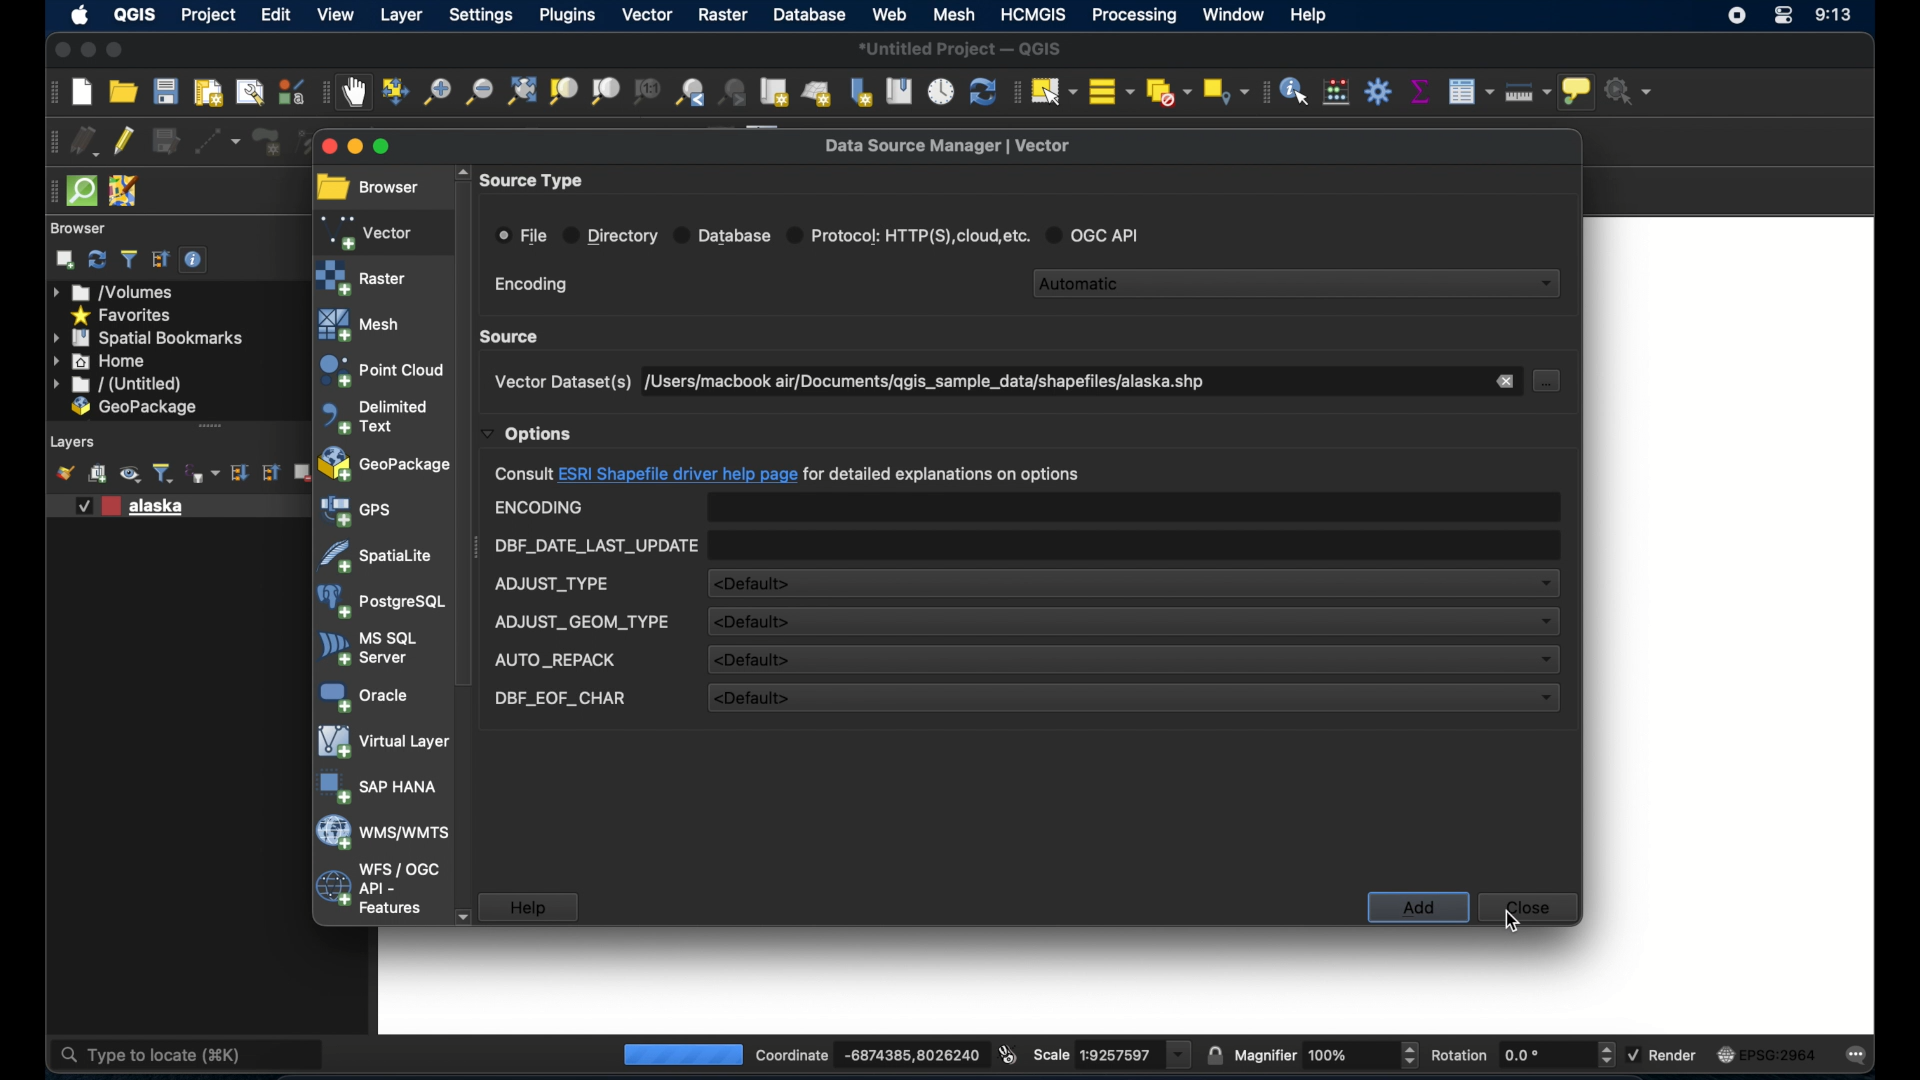  What do you see at coordinates (135, 408) in the screenshot?
I see `geopackage` at bounding box center [135, 408].